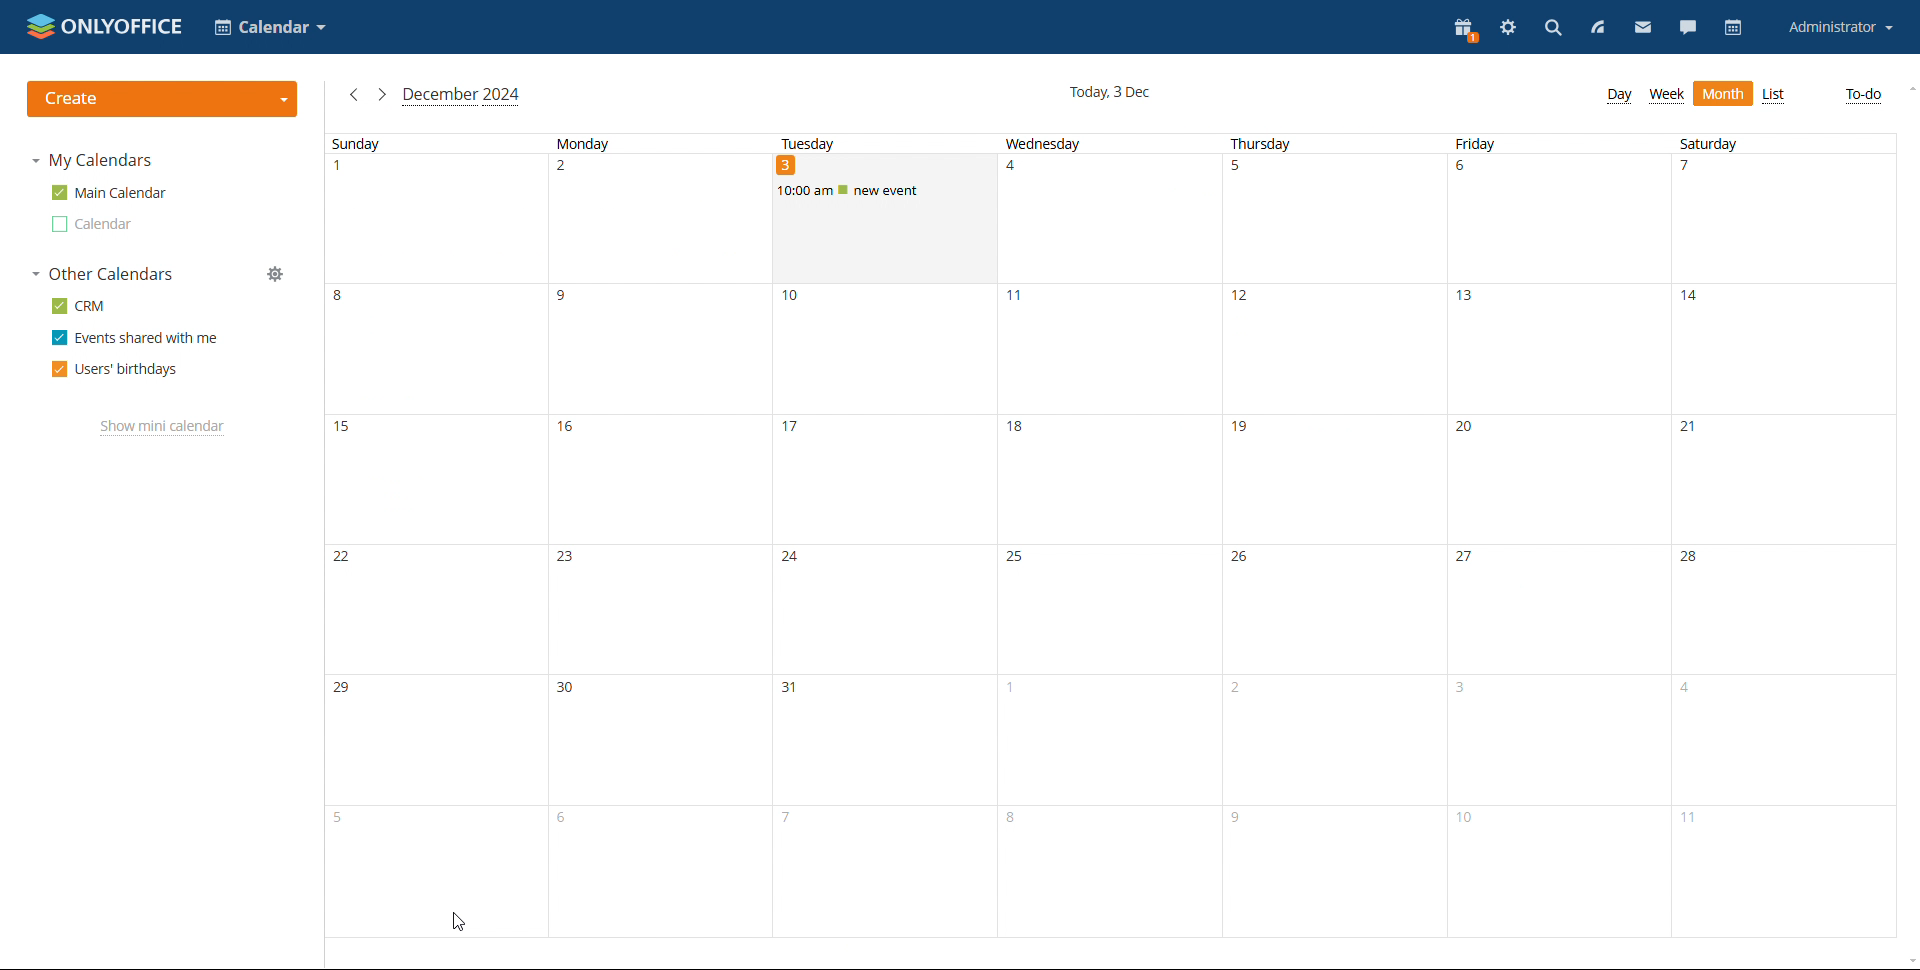 This screenshot has height=970, width=1920. I want to click on account, so click(1841, 26).